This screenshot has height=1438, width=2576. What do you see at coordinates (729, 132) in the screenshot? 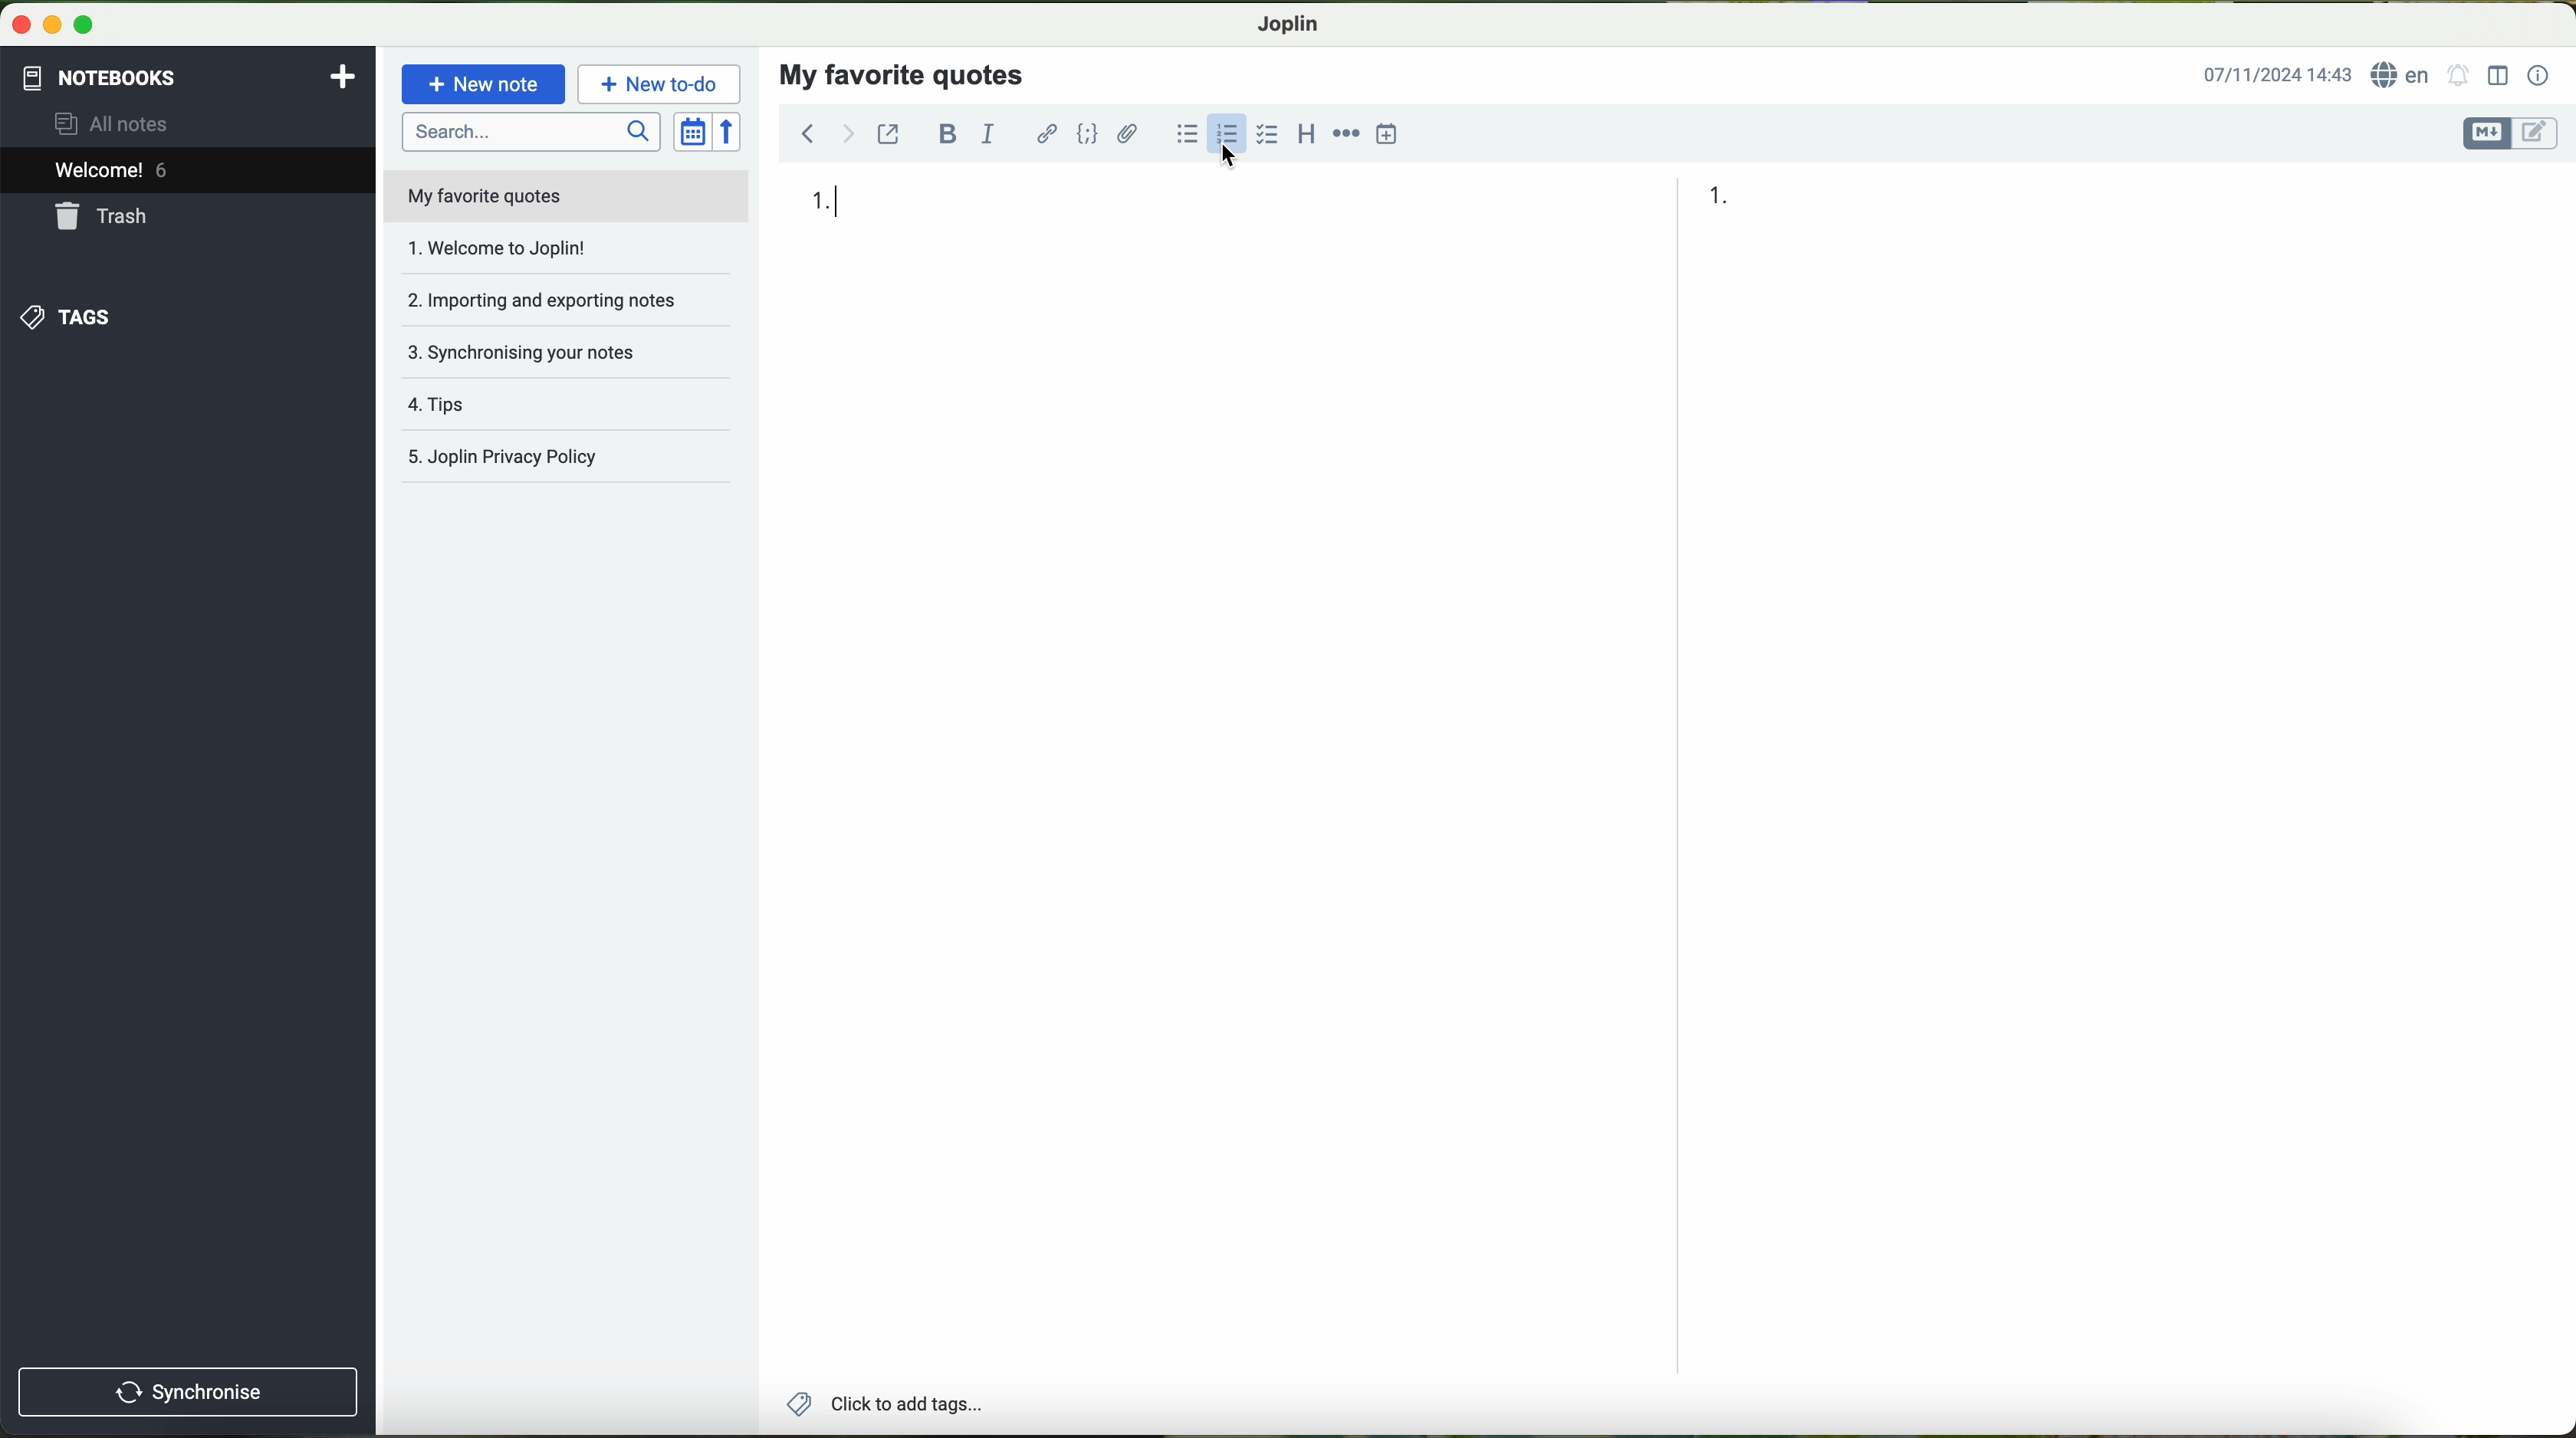
I see `reverse sort order` at bounding box center [729, 132].